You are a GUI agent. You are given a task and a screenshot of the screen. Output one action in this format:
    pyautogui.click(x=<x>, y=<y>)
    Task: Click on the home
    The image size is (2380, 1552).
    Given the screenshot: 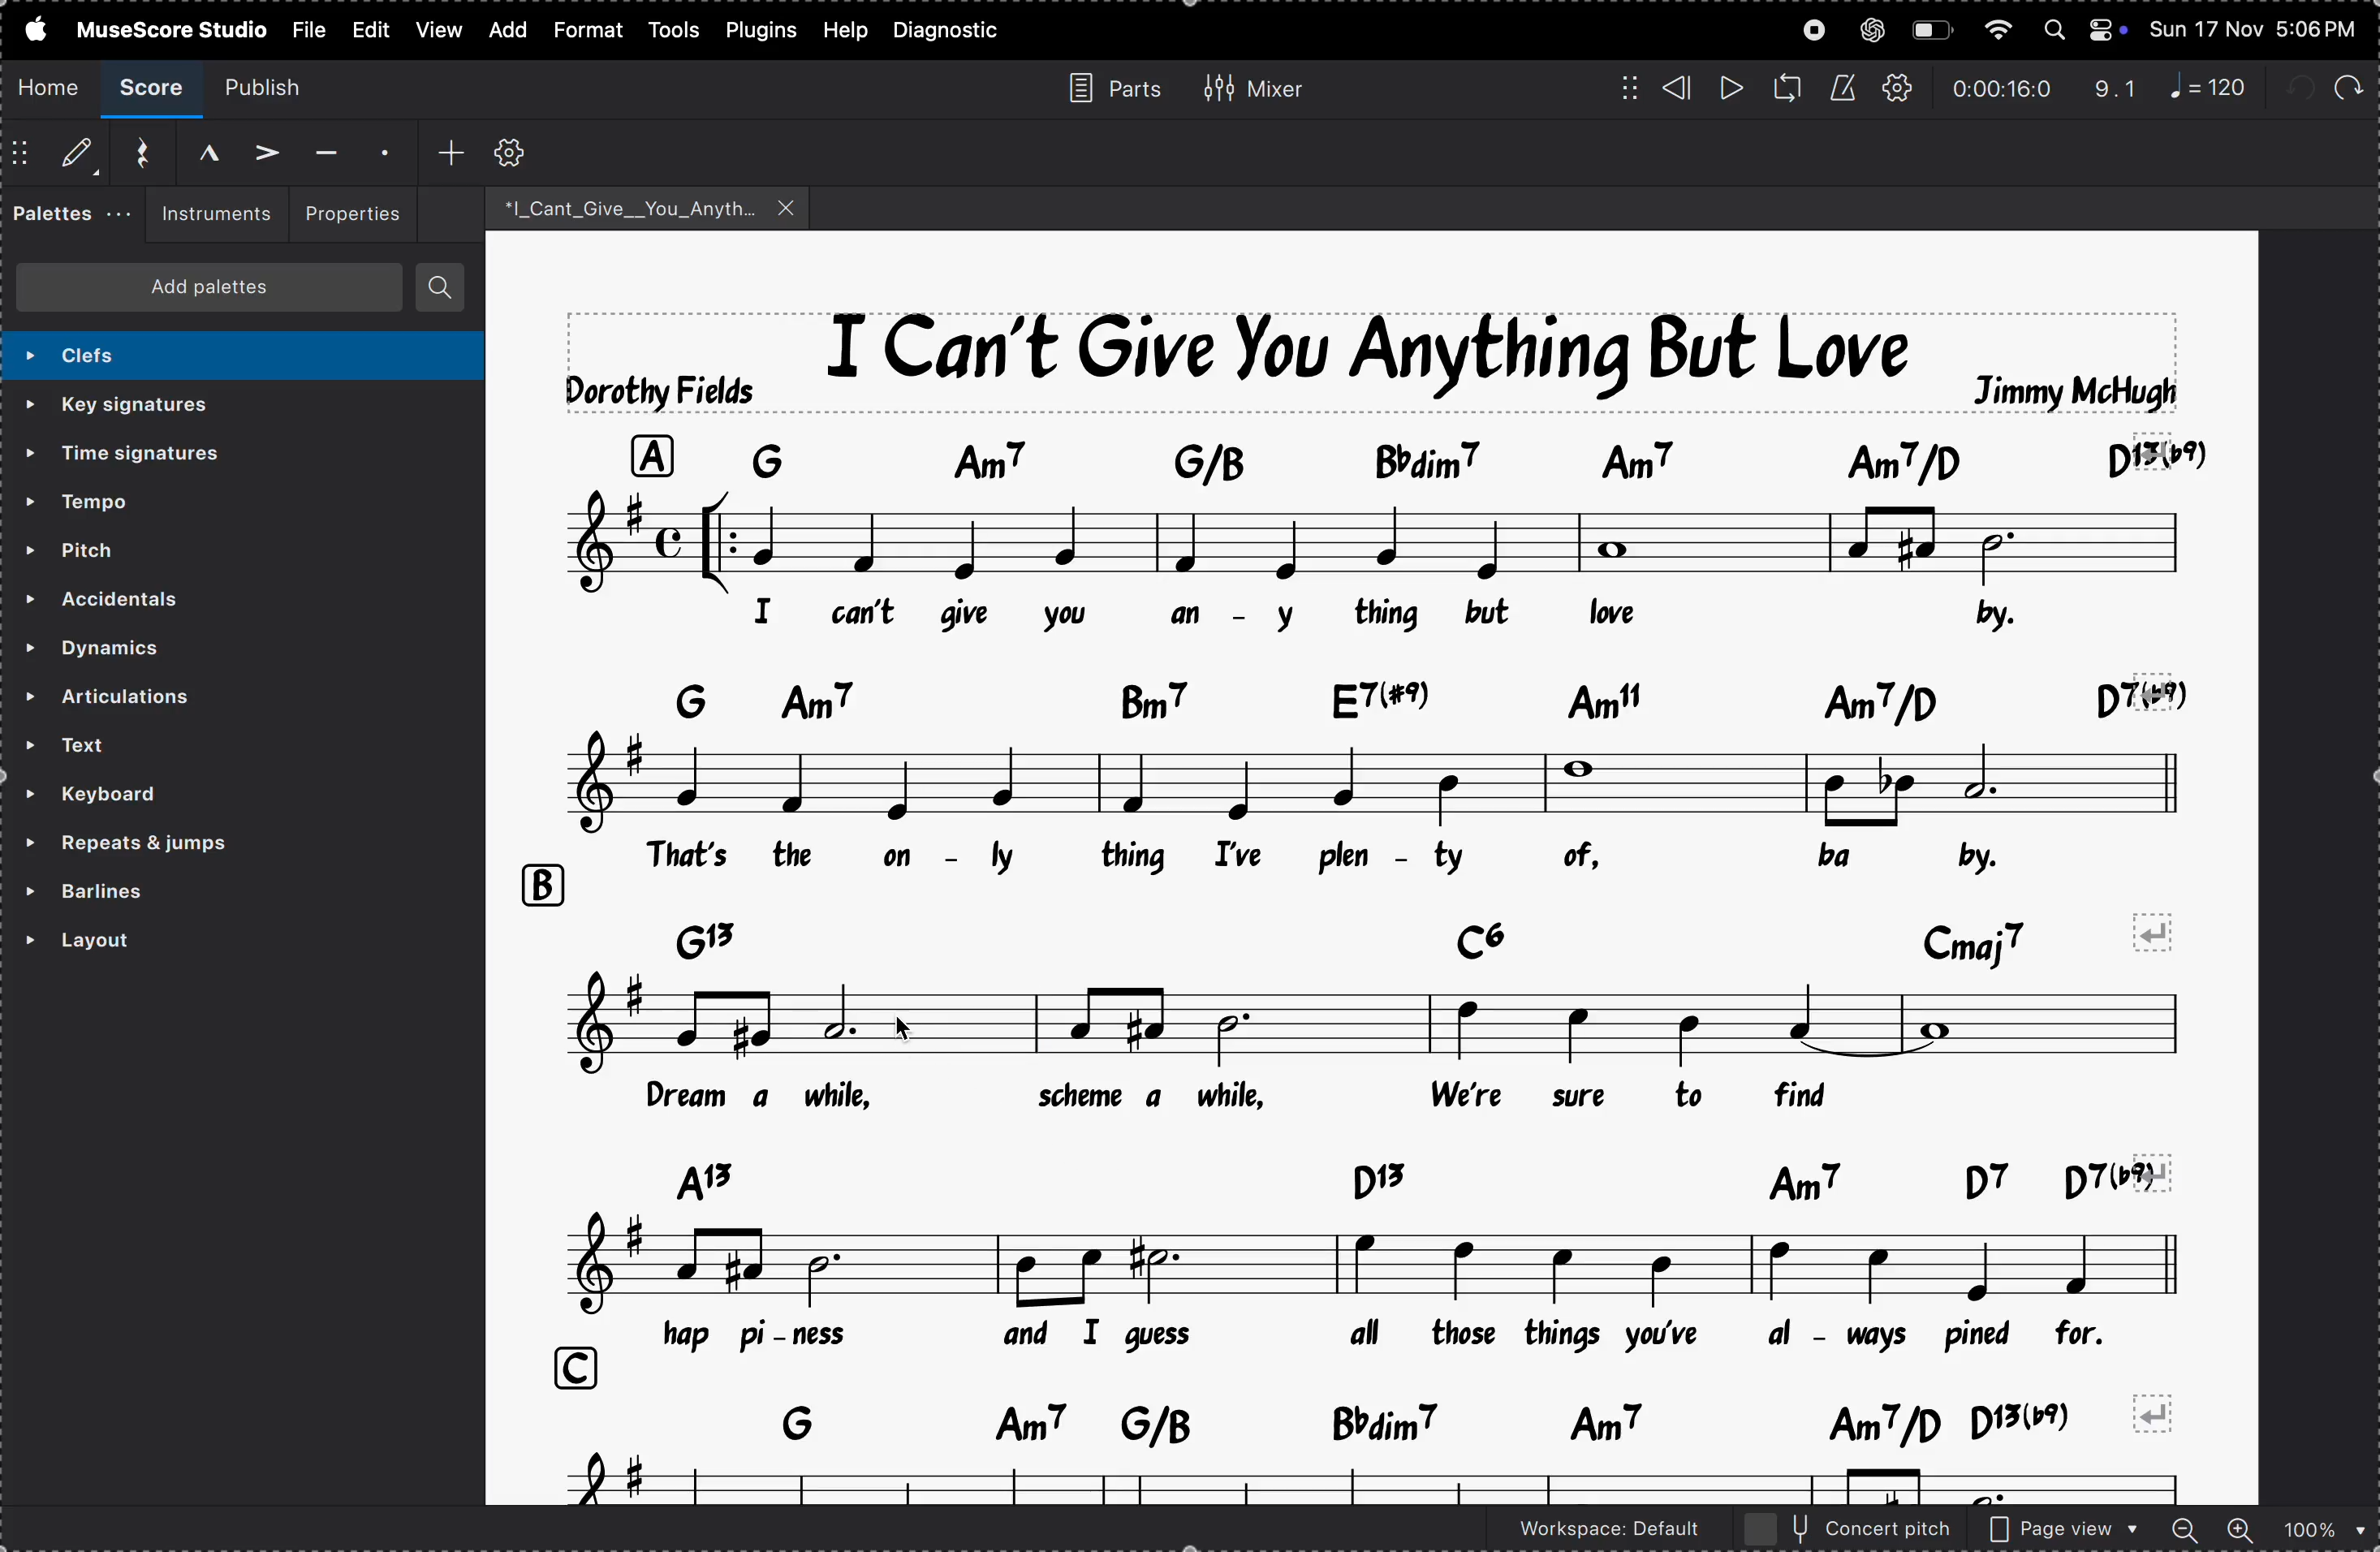 What is the action you would take?
    pyautogui.click(x=50, y=86)
    